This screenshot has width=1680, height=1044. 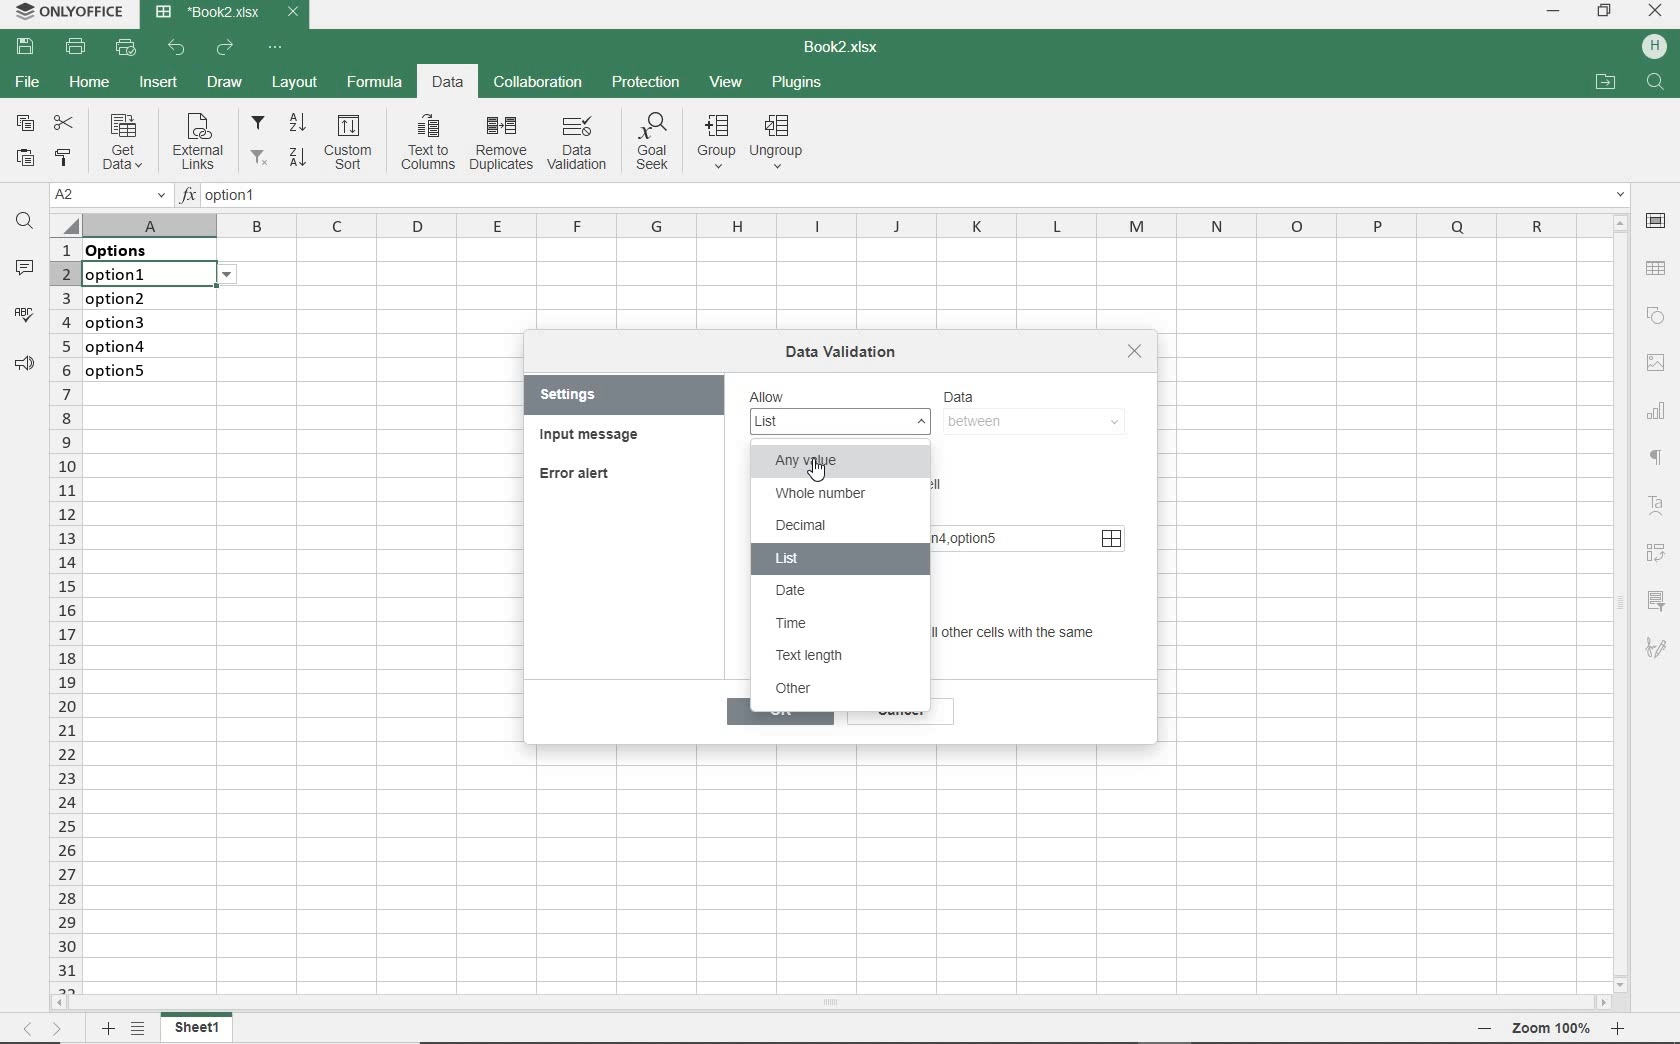 I want to click on CELL SETTINGS, so click(x=1656, y=223).